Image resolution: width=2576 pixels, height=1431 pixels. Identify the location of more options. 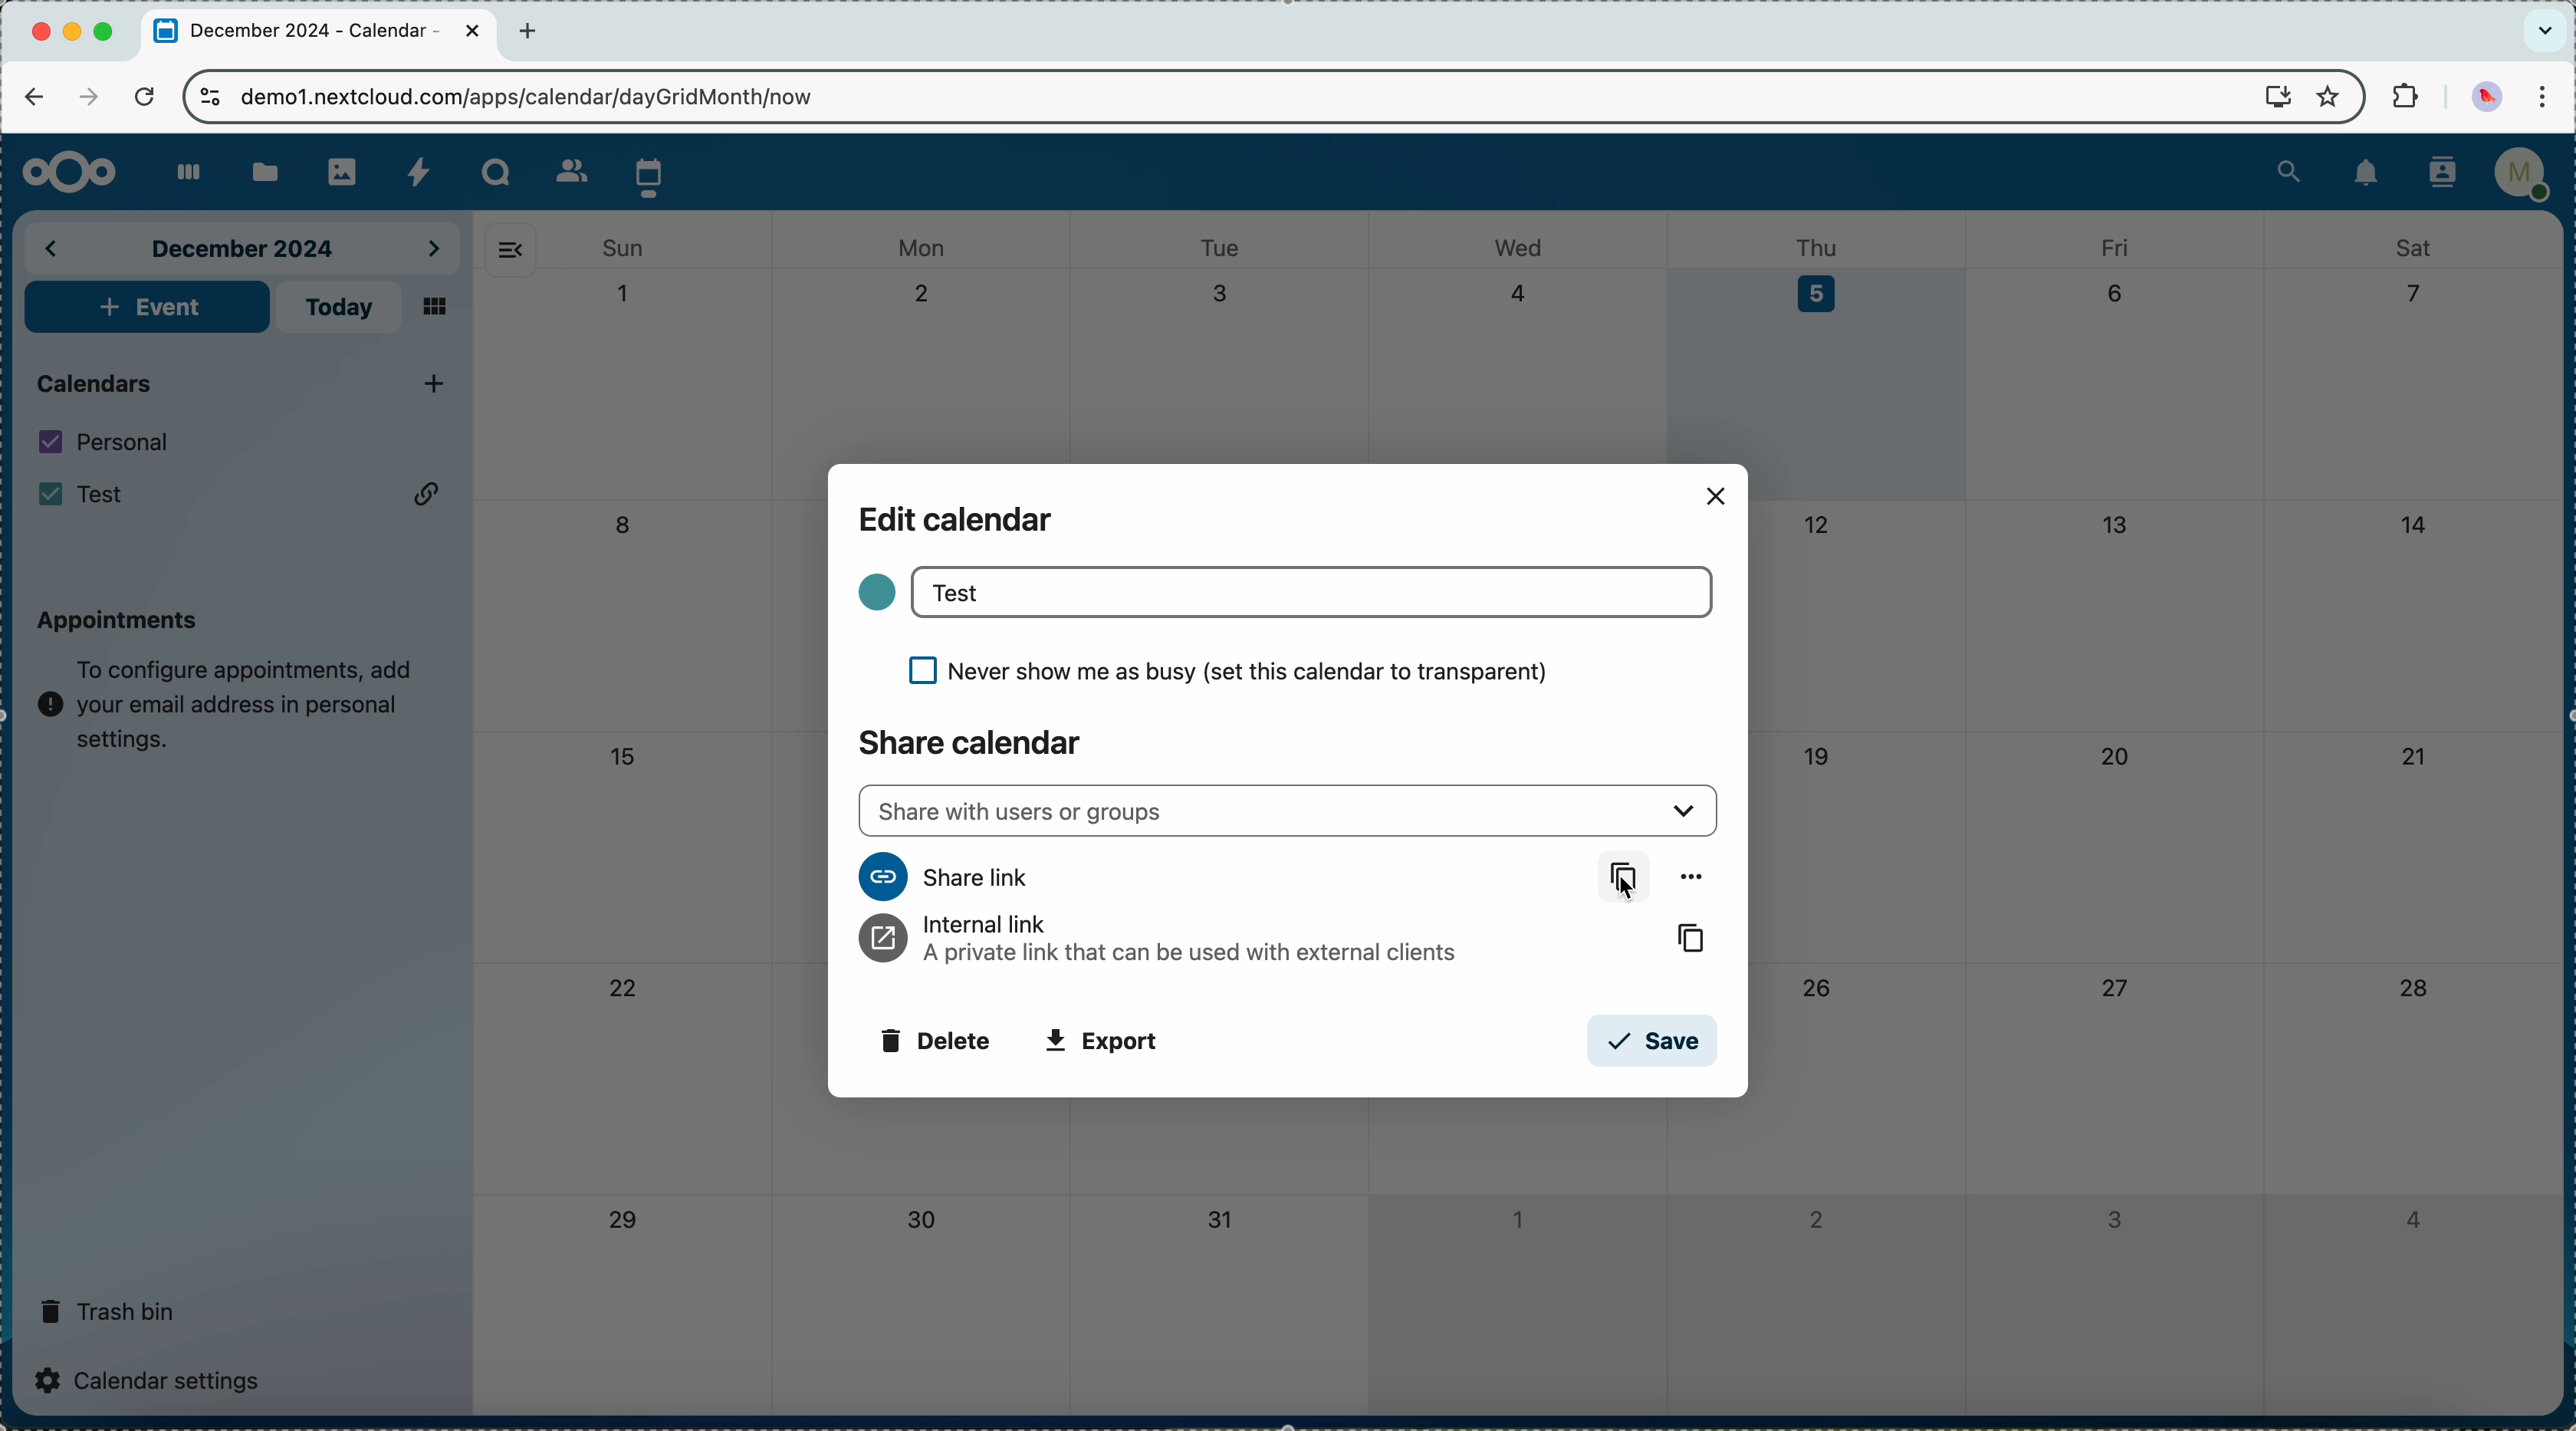
(1690, 877).